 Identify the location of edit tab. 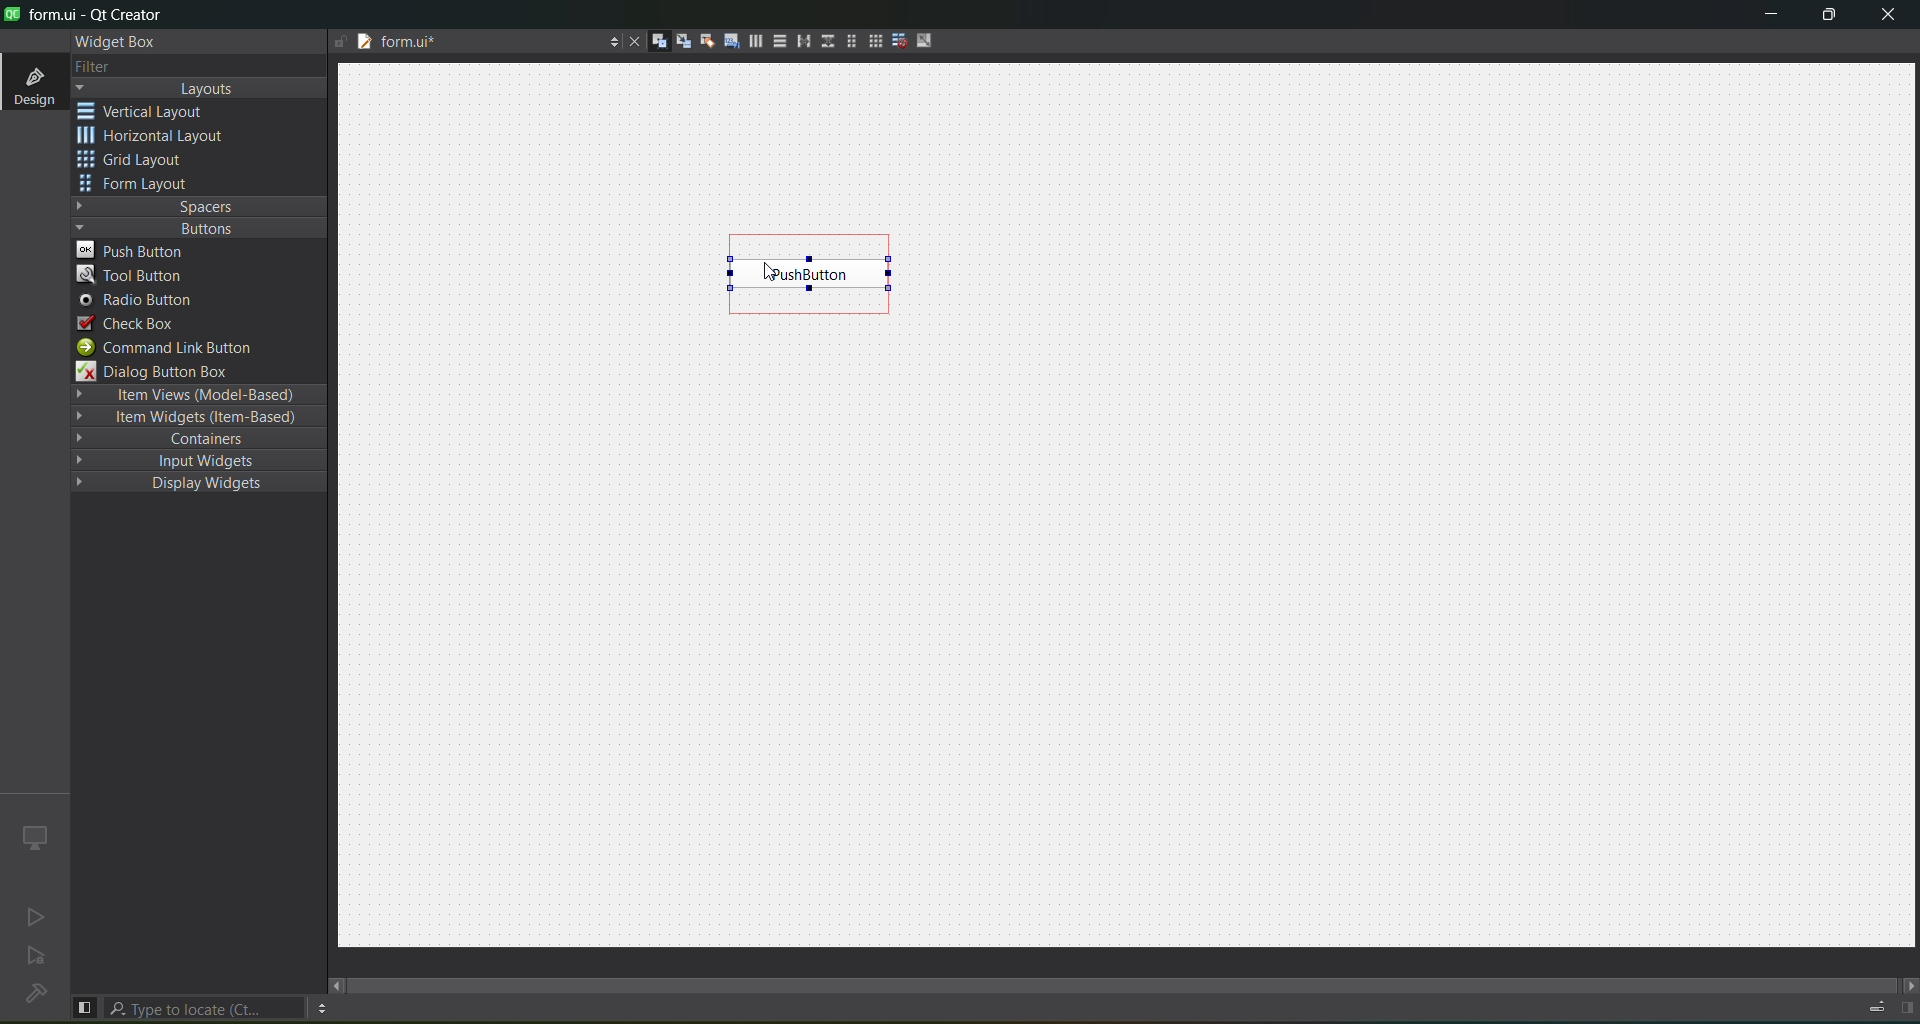
(731, 45).